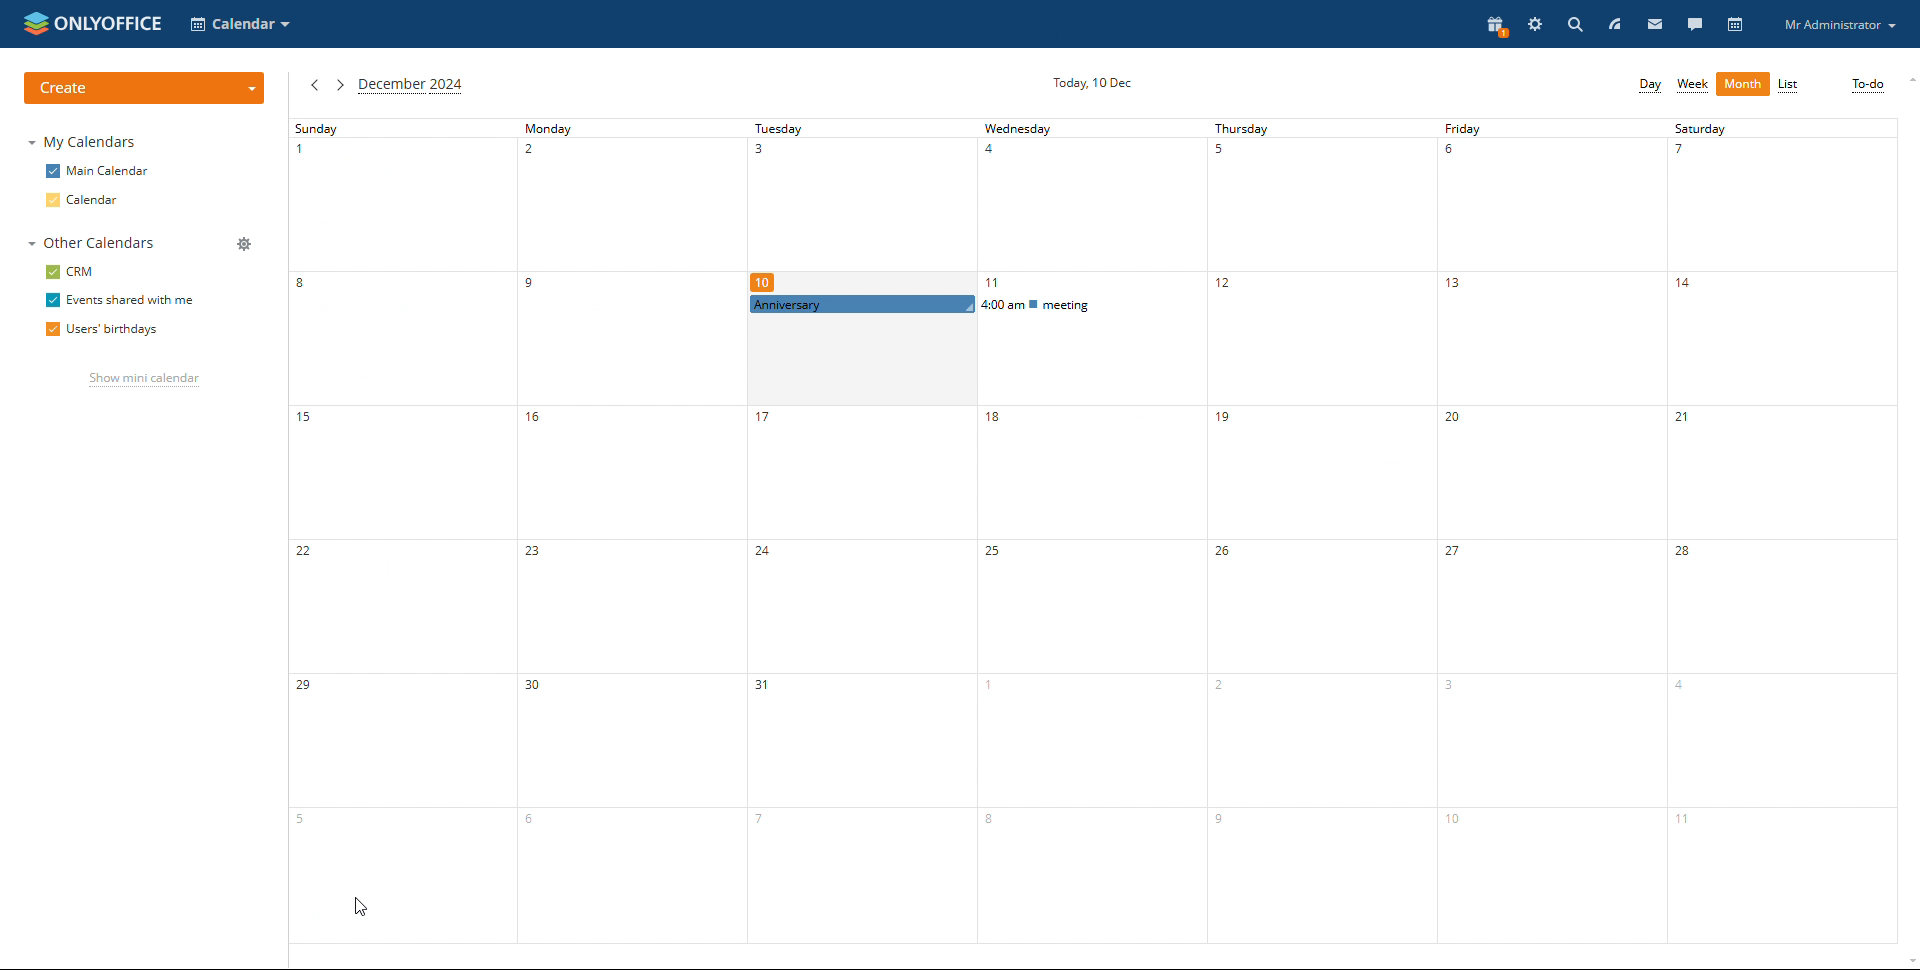 The width and height of the screenshot is (1920, 970). What do you see at coordinates (100, 331) in the screenshot?
I see `users' birthdays` at bounding box center [100, 331].